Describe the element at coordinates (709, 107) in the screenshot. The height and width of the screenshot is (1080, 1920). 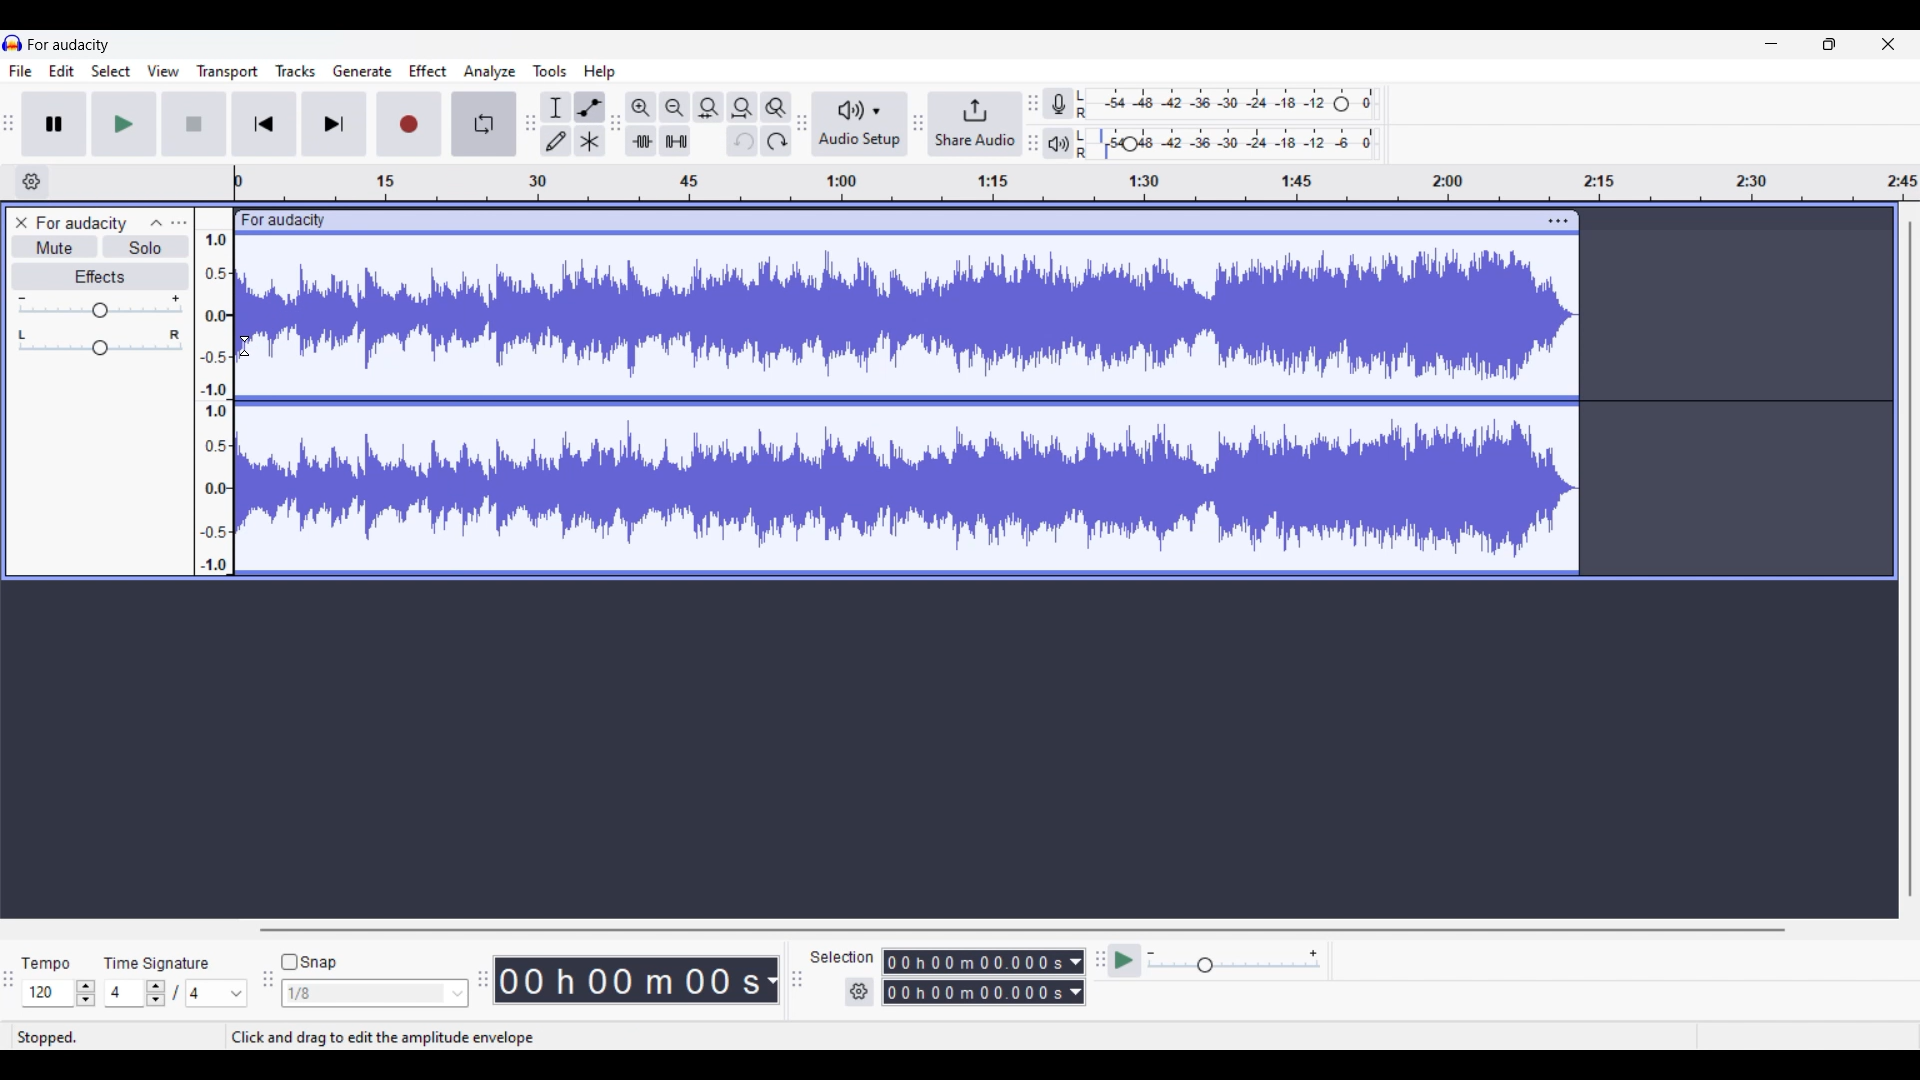
I see `Fit selection to width` at that location.